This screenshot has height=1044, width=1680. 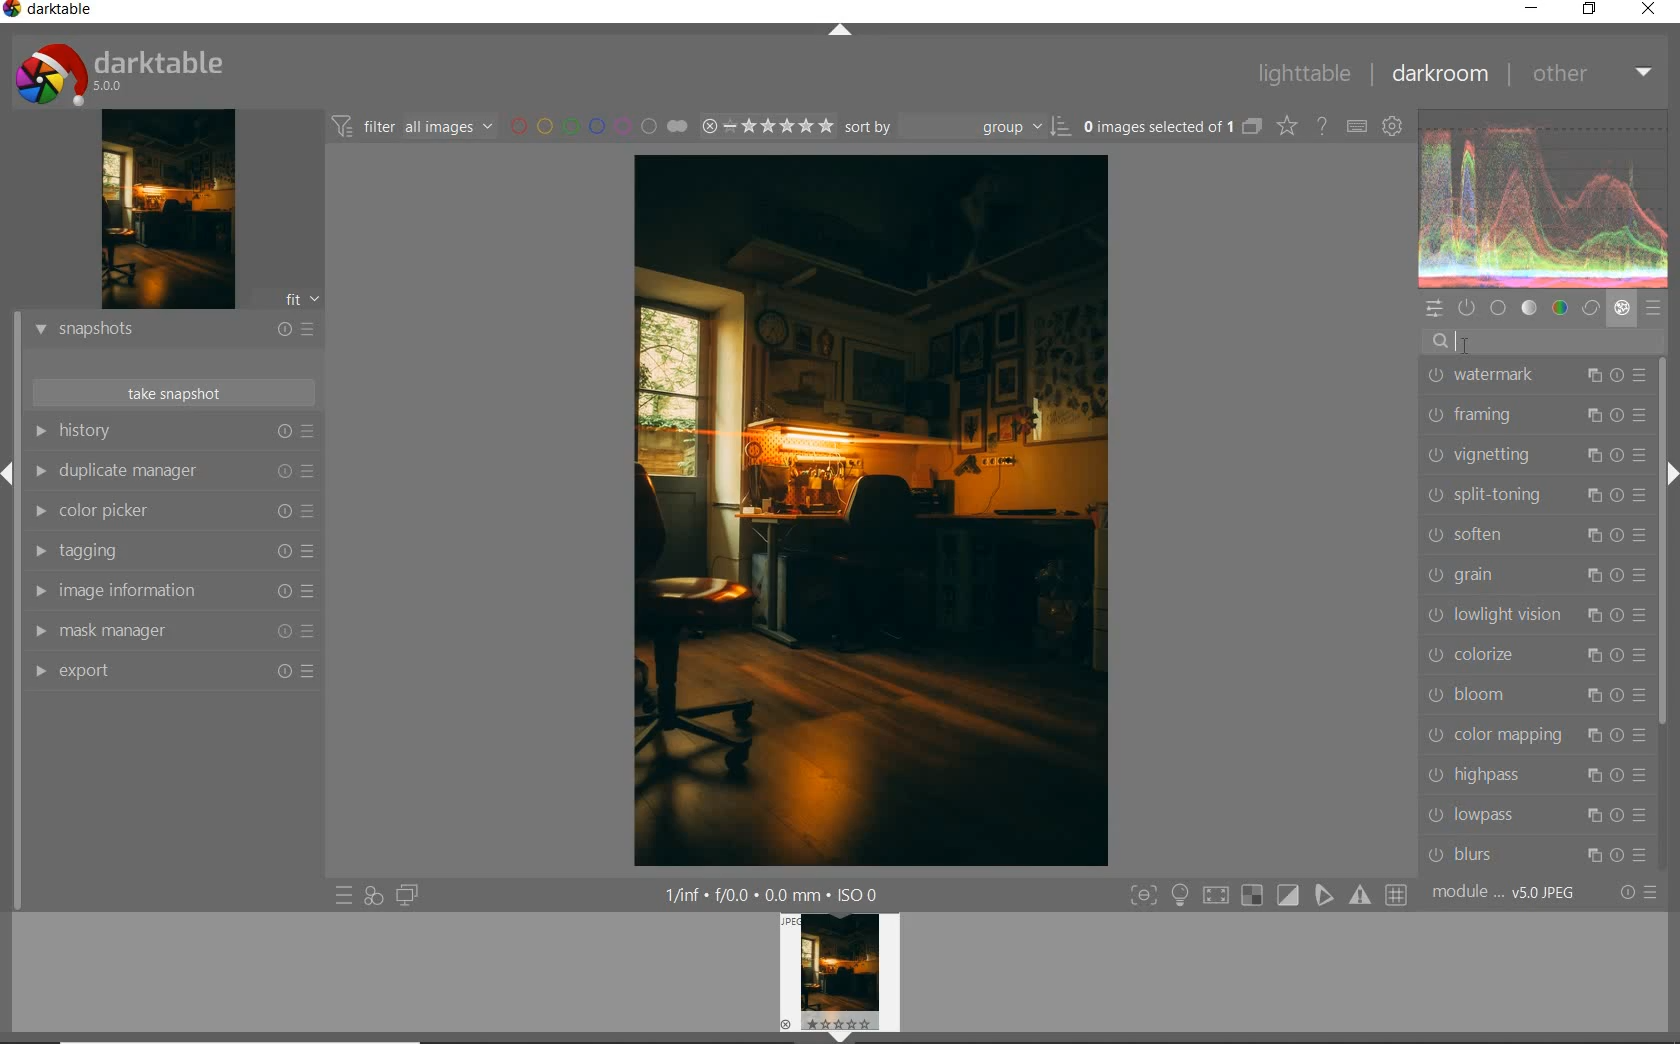 I want to click on system name, so click(x=52, y=11).